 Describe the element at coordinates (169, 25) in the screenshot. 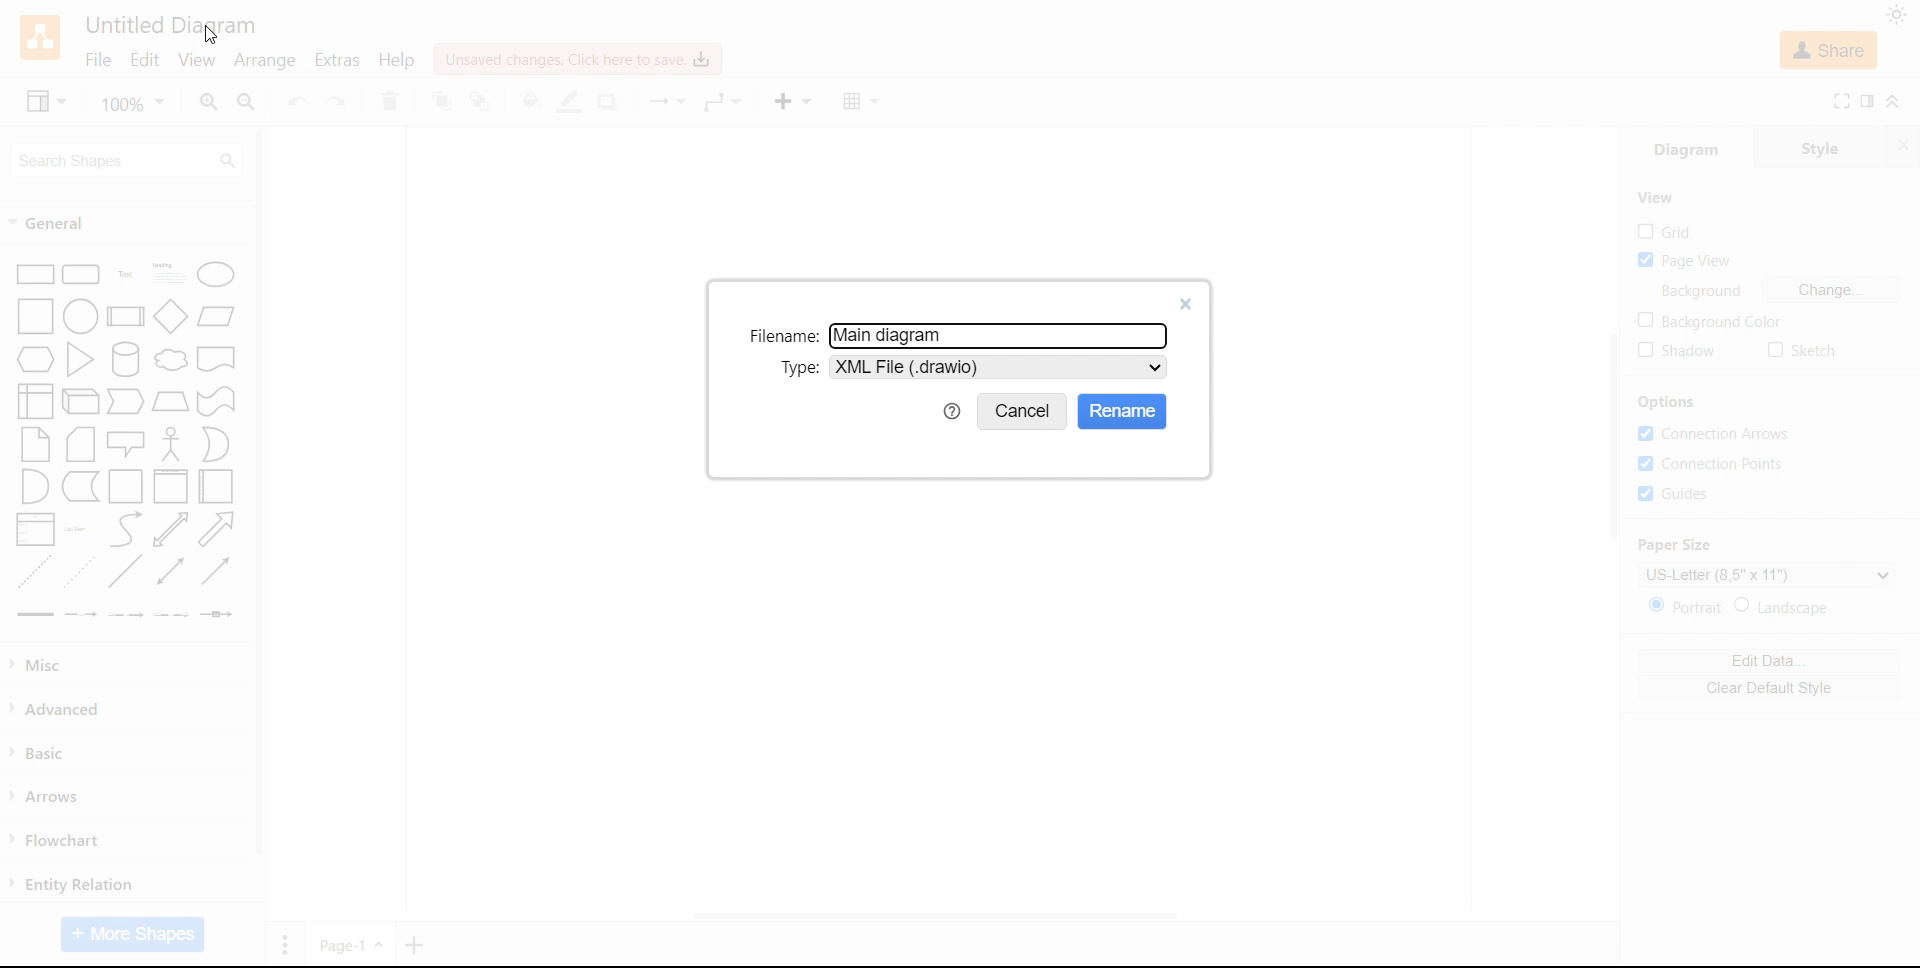

I see `Untitled diagram ` at that location.